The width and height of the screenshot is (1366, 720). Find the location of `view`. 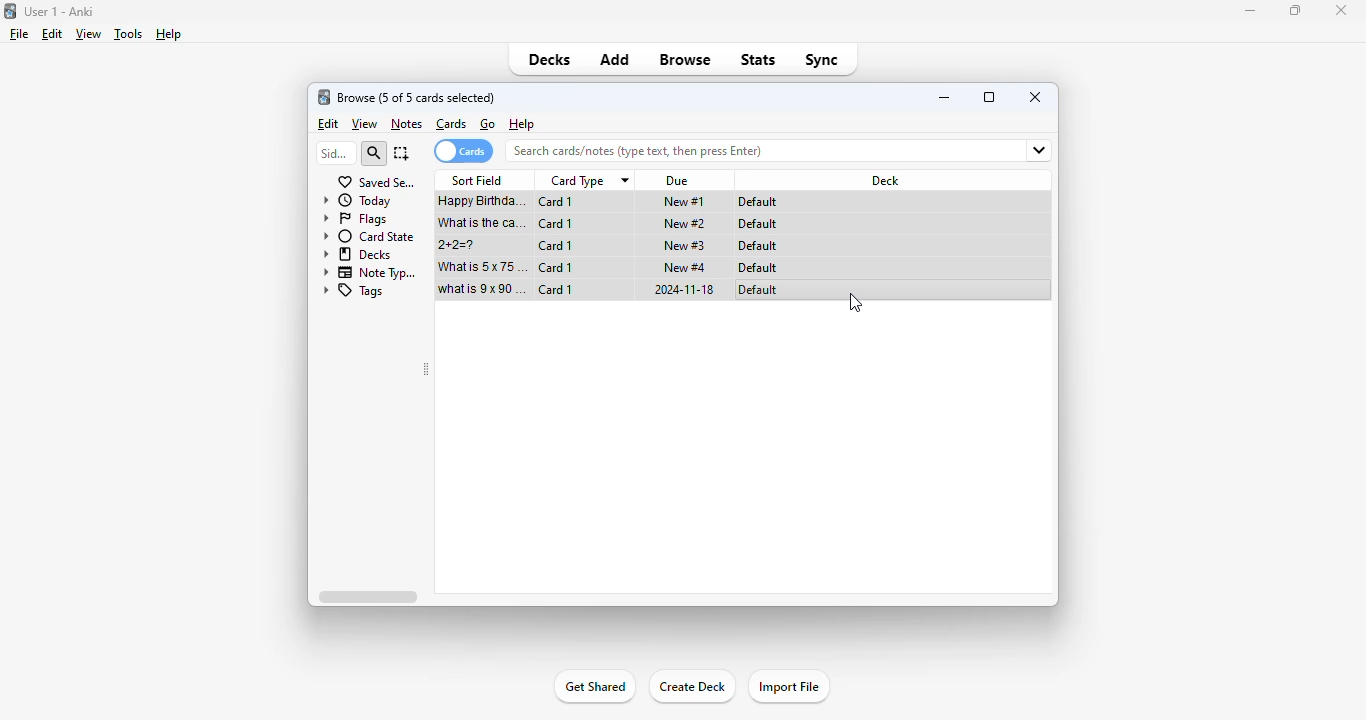

view is located at coordinates (365, 124).